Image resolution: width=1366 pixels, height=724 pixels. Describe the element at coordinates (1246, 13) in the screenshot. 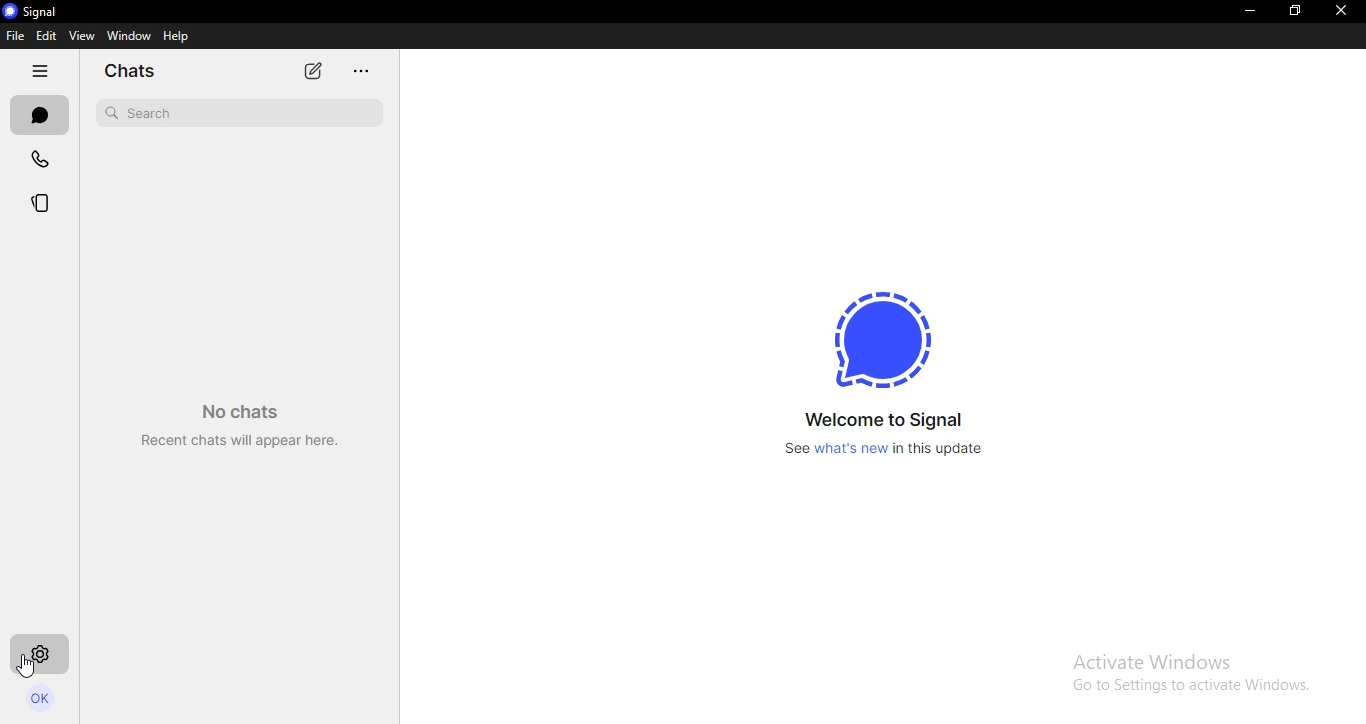

I see `minimize` at that location.